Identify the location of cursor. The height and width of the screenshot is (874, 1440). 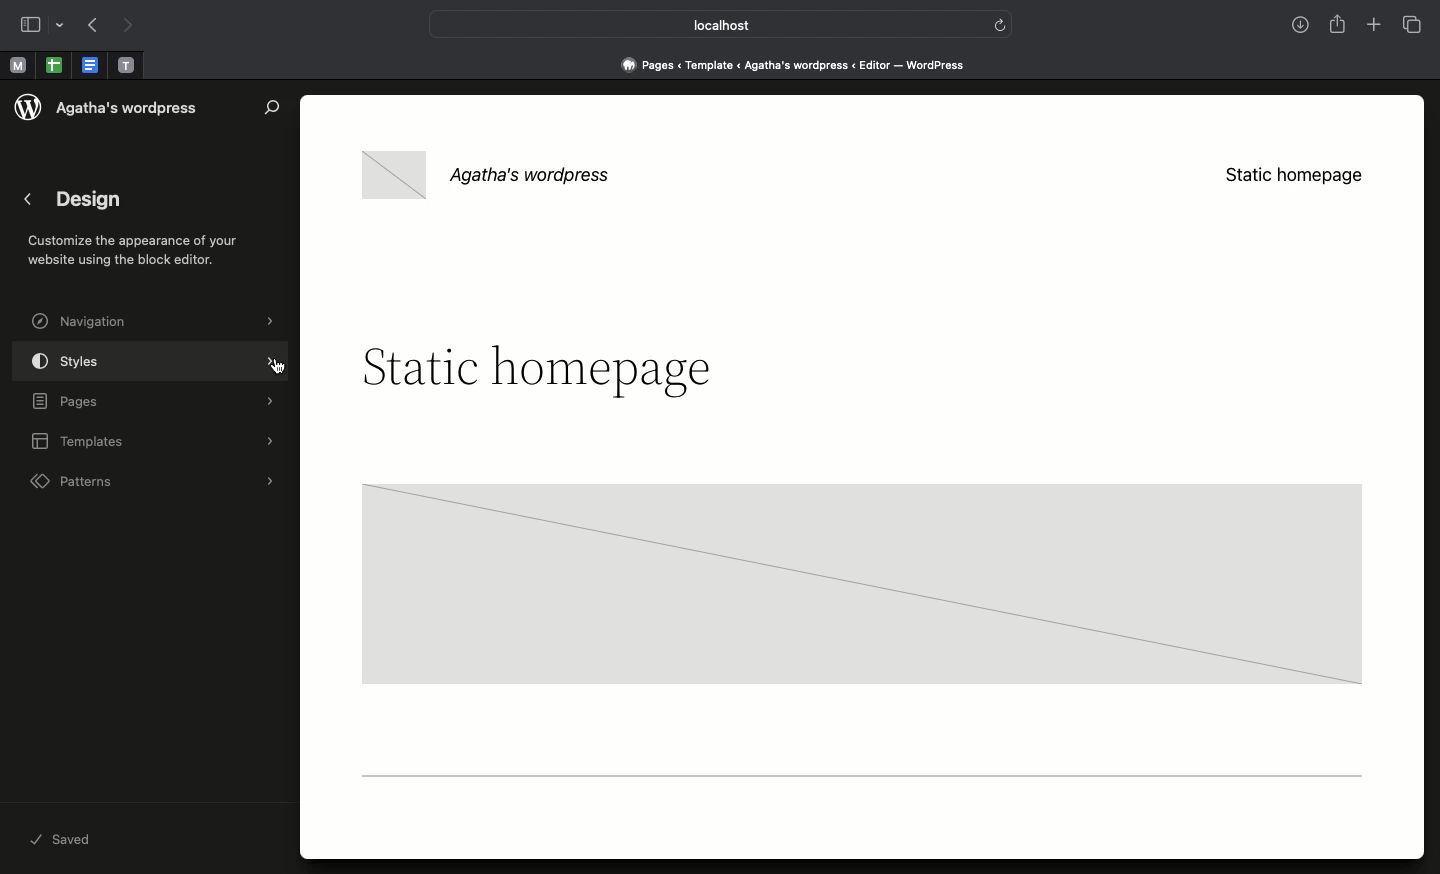
(278, 366).